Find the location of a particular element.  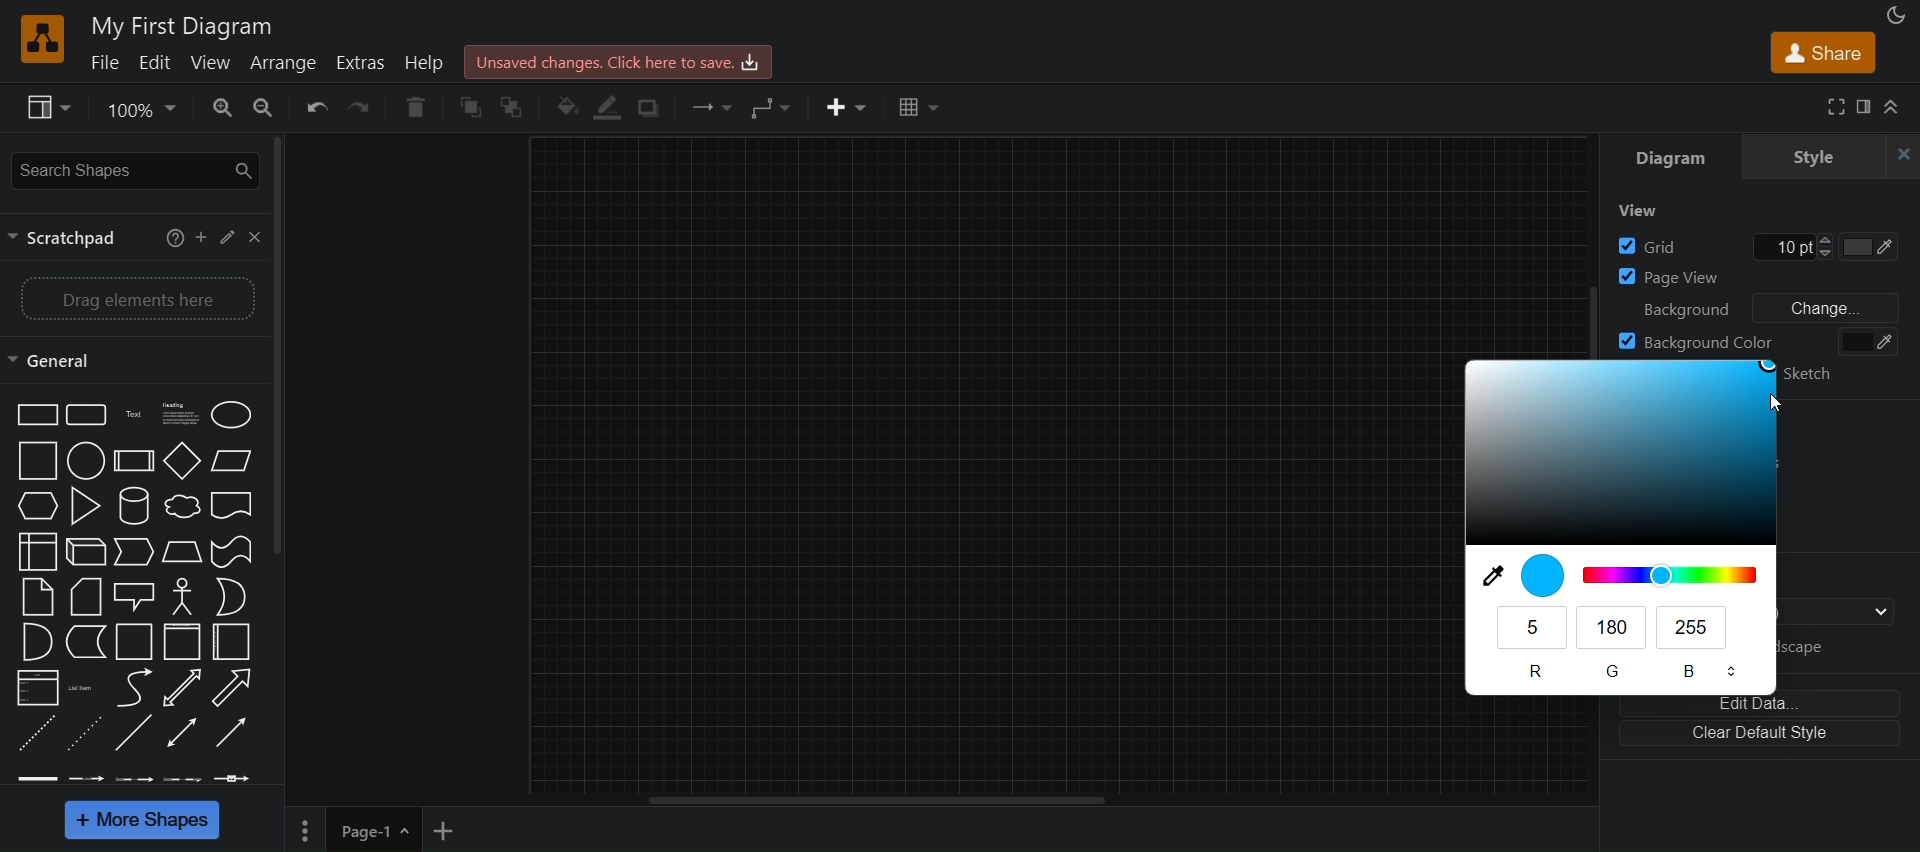

waypoints is located at coordinates (772, 109).